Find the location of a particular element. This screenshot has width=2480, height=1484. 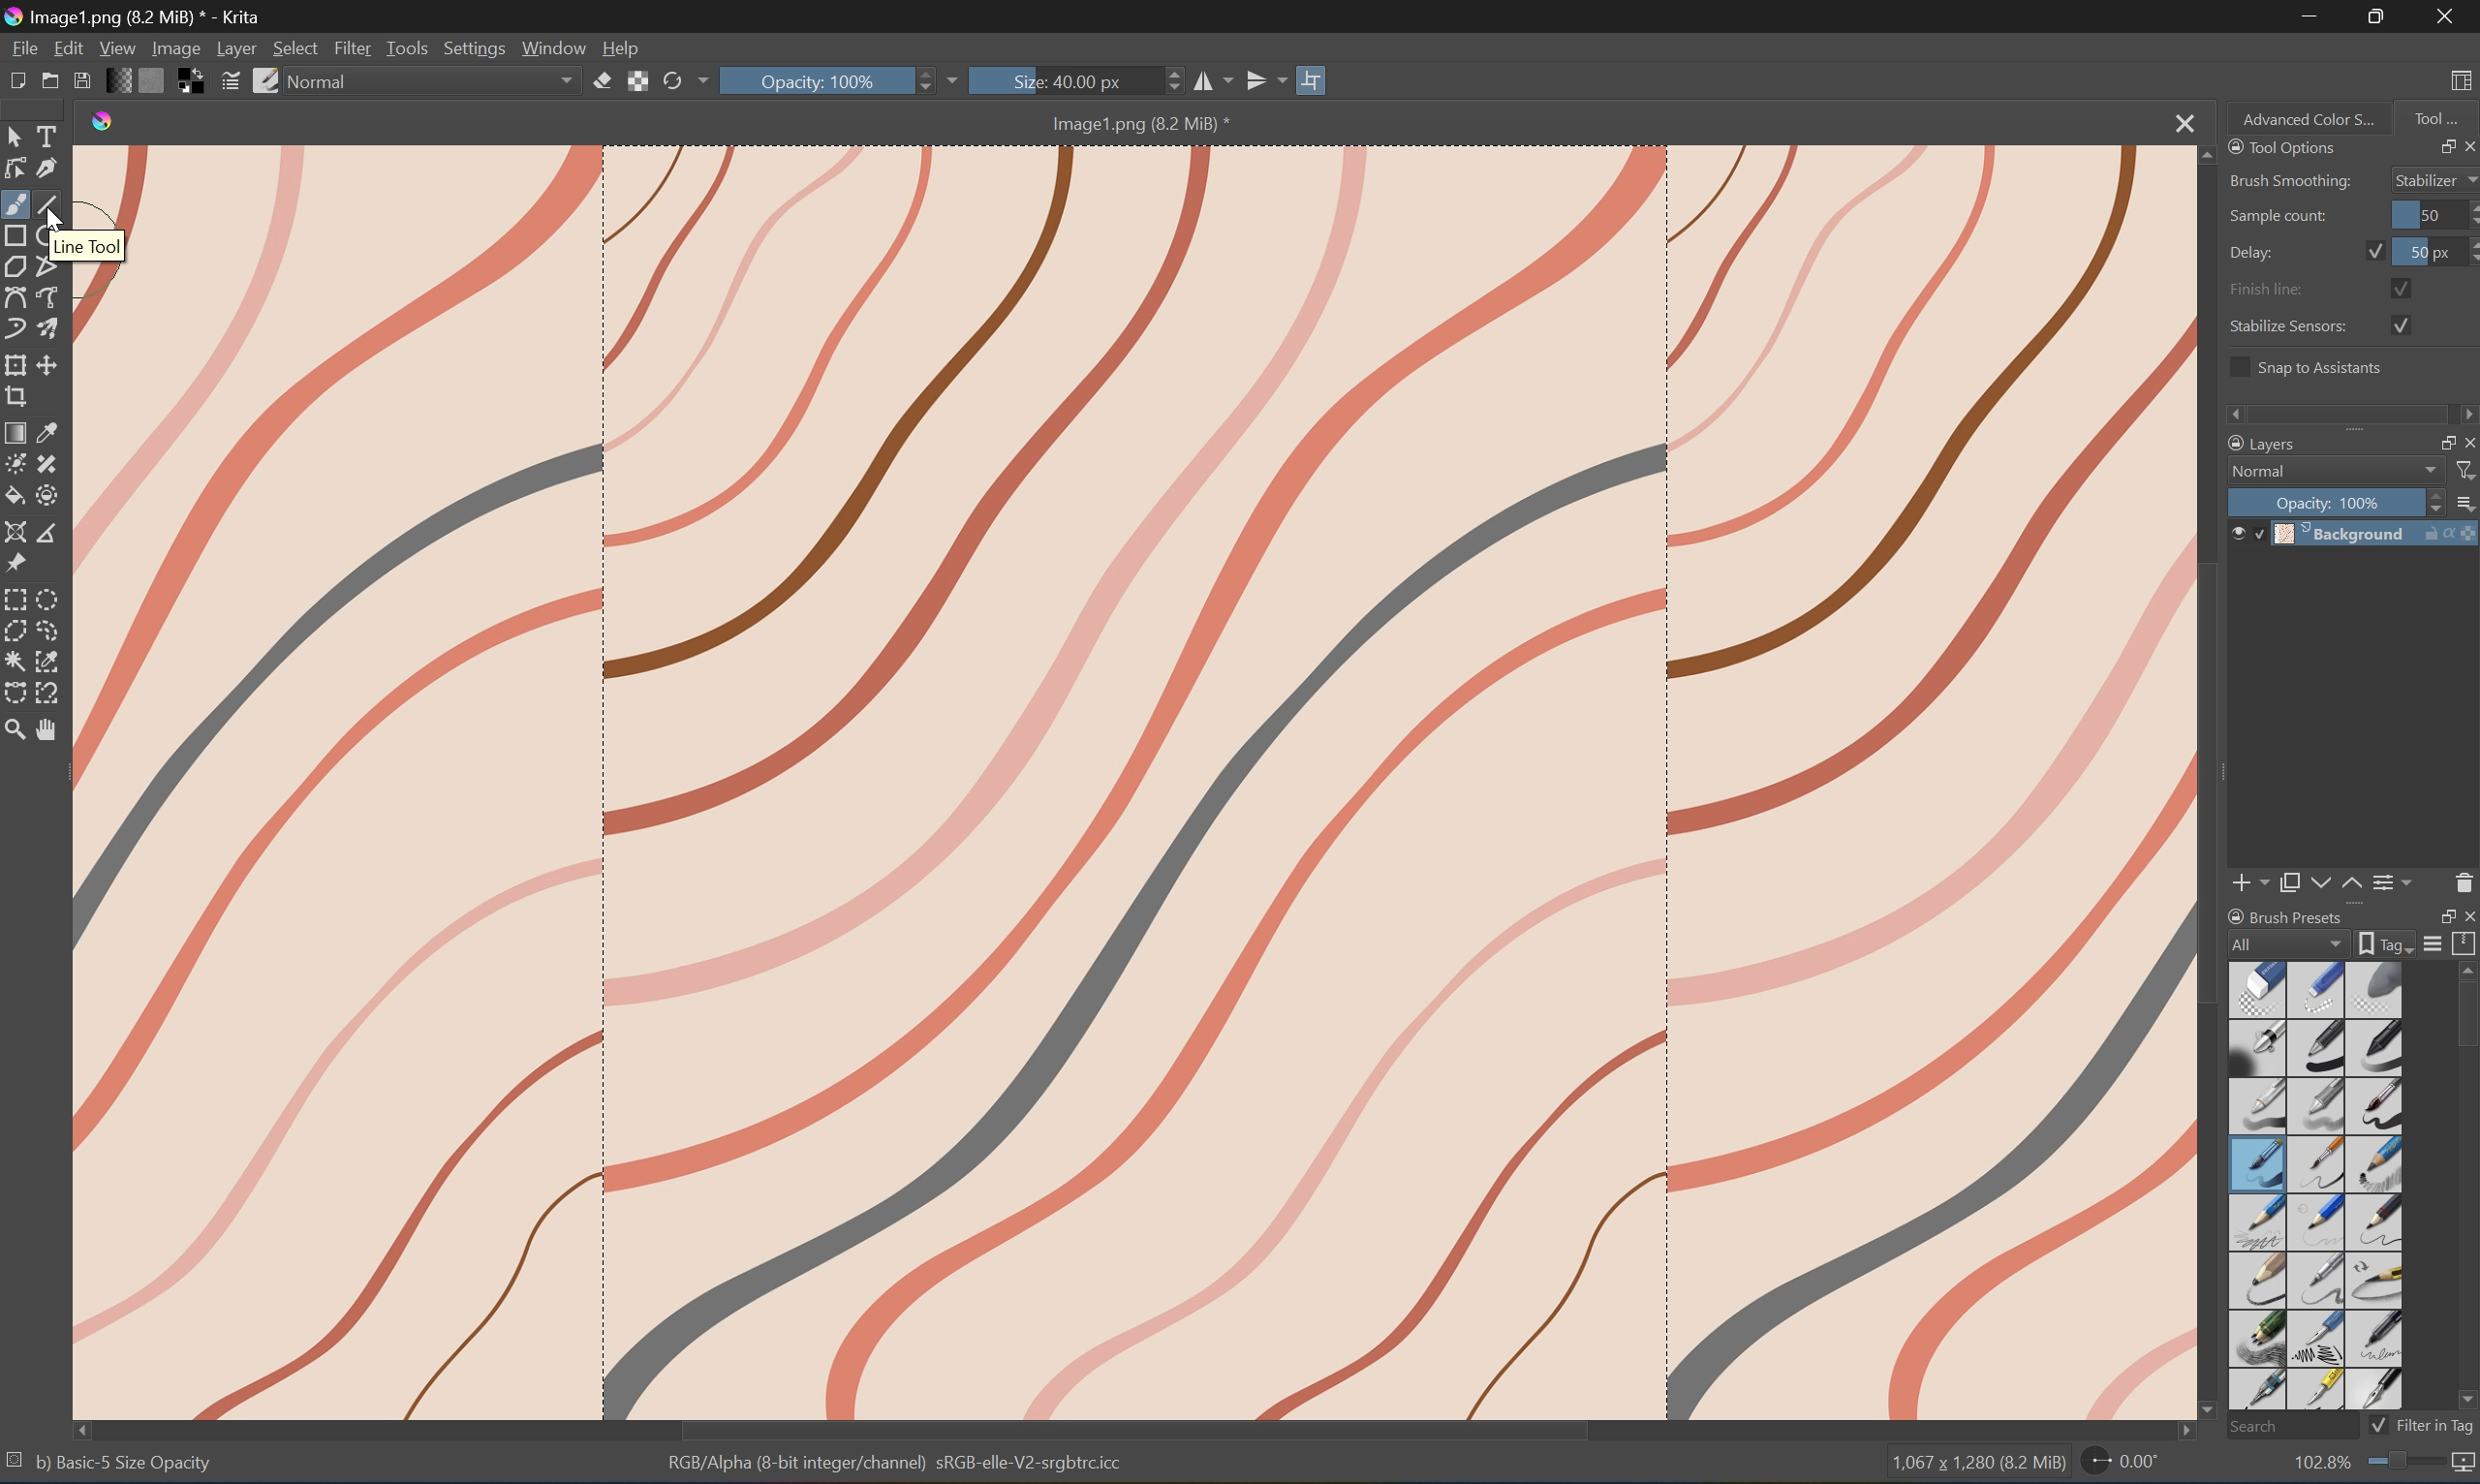

Ellipse tool is located at coordinates (51, 232).